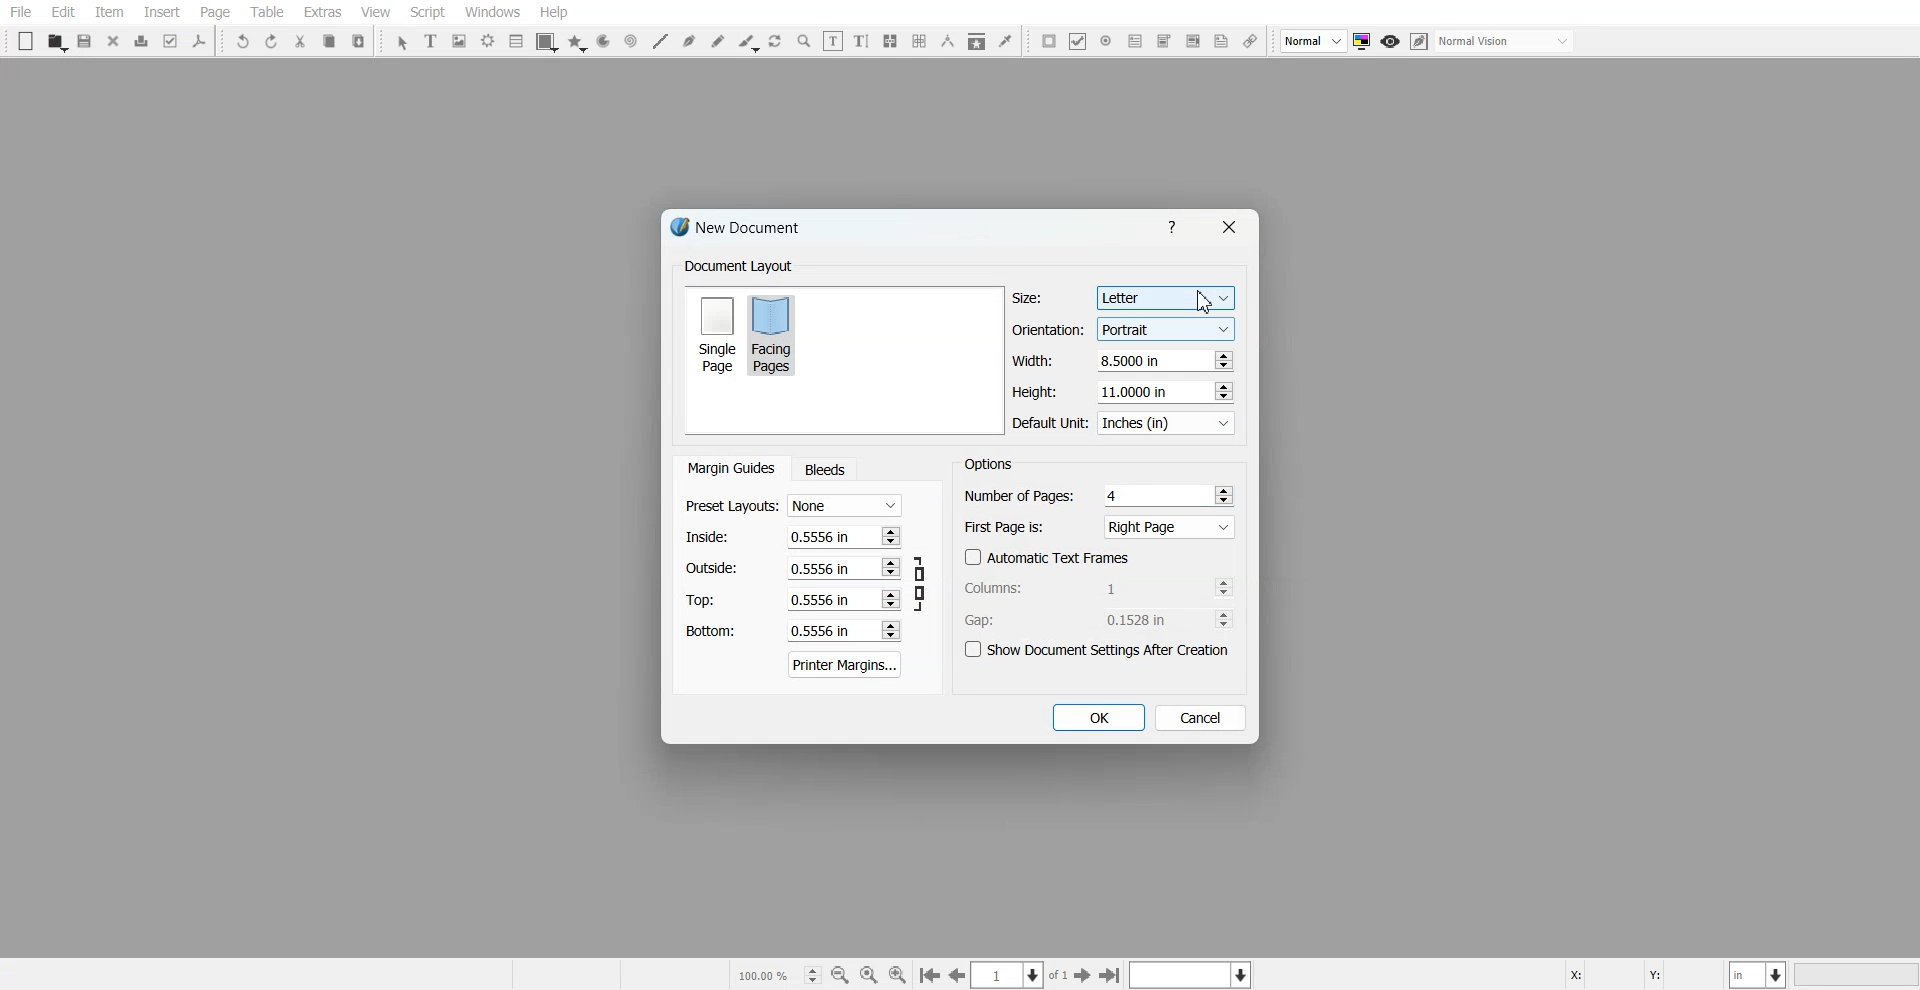  Describe the element at coordinates (718, 41) in the screenshot. I see `Freehand line` at that location.